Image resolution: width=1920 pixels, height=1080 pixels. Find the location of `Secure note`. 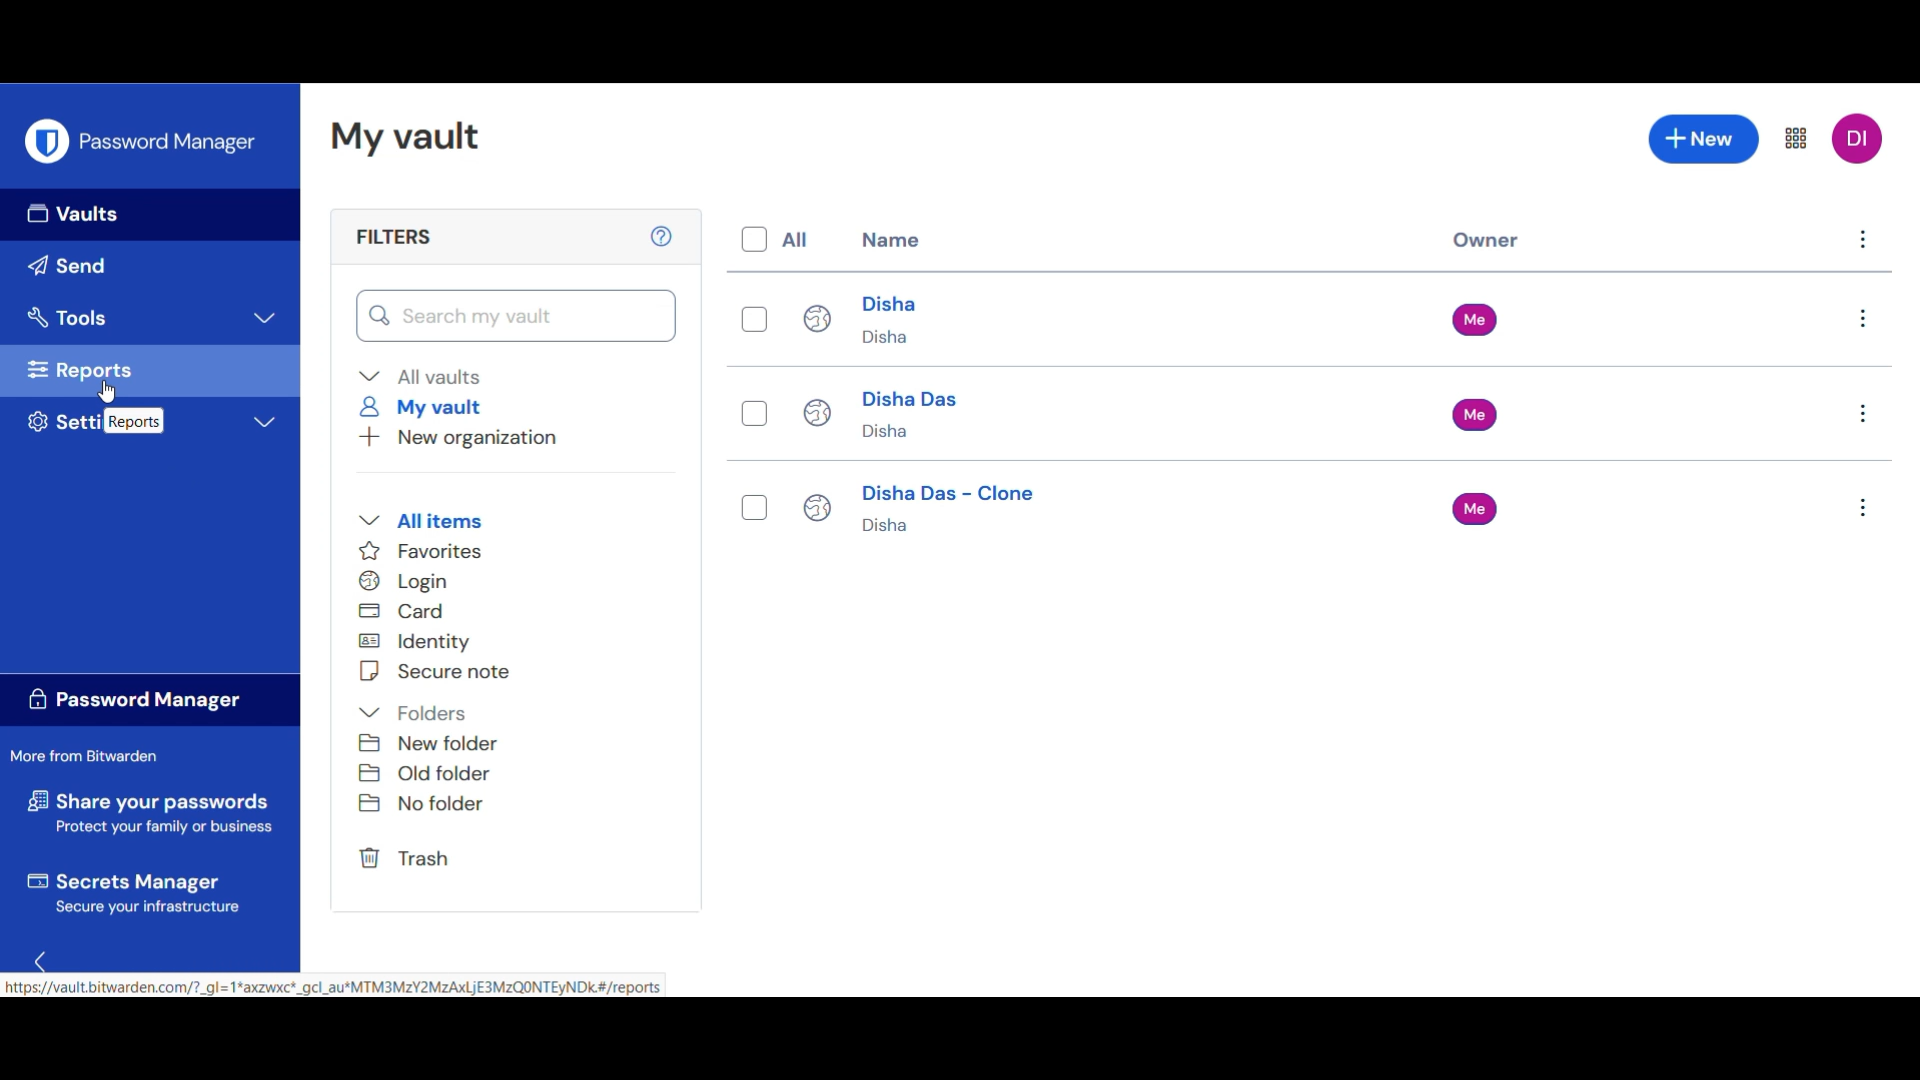

Secure note is located at coordinates (437, 671).